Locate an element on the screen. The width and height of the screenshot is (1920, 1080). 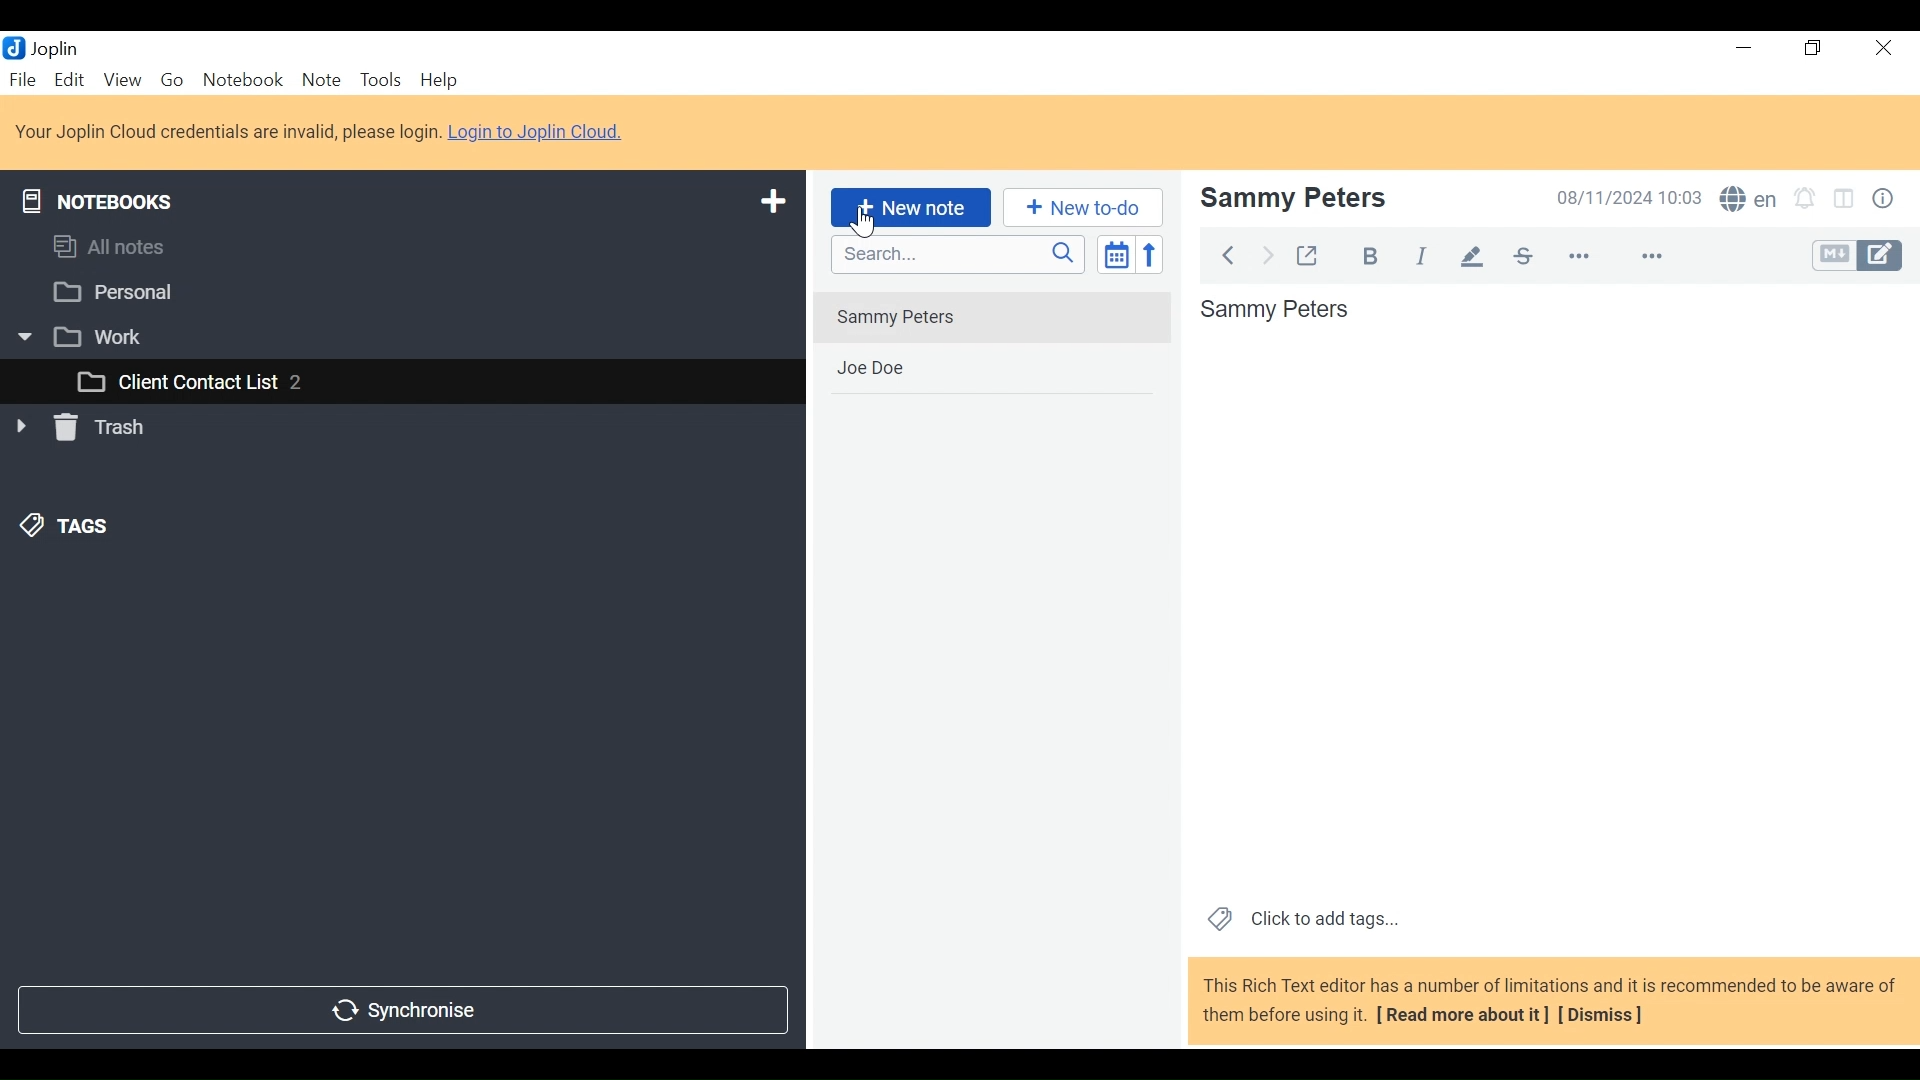
Forward is located at coordinates (1268, 254).